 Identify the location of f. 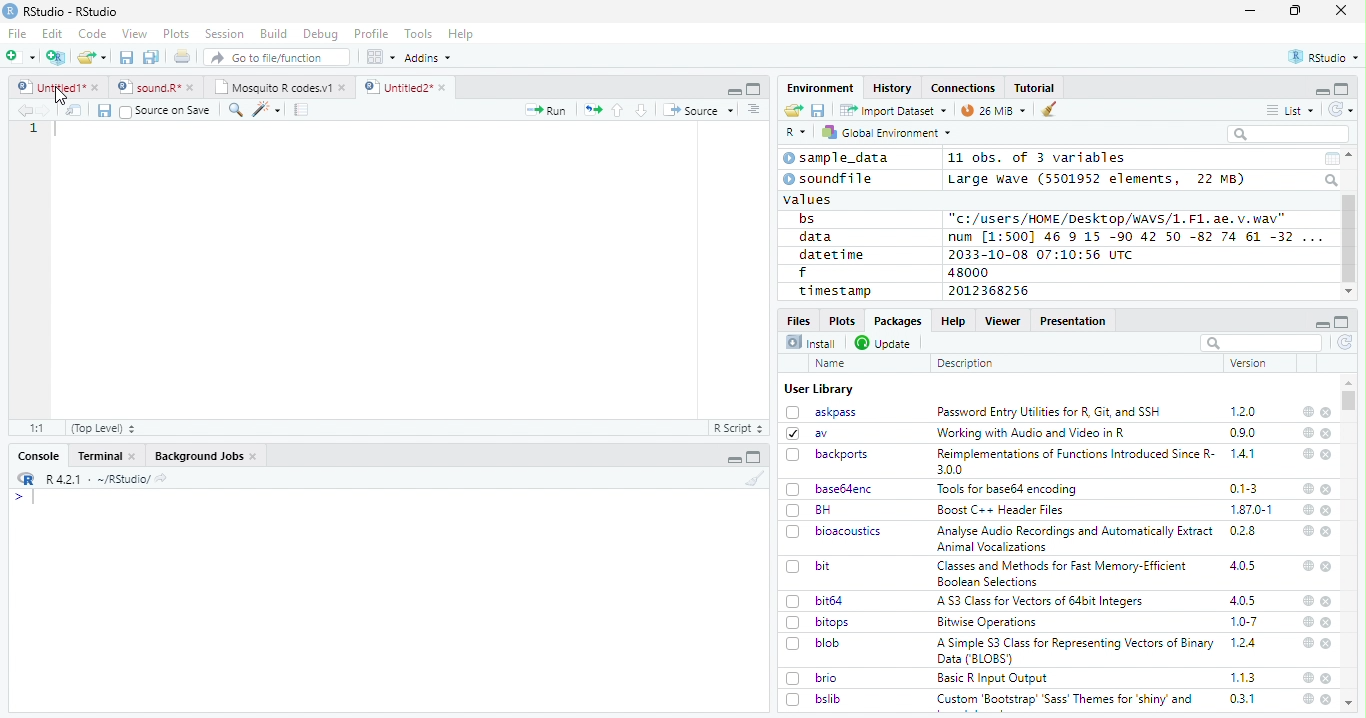
(803, 273).